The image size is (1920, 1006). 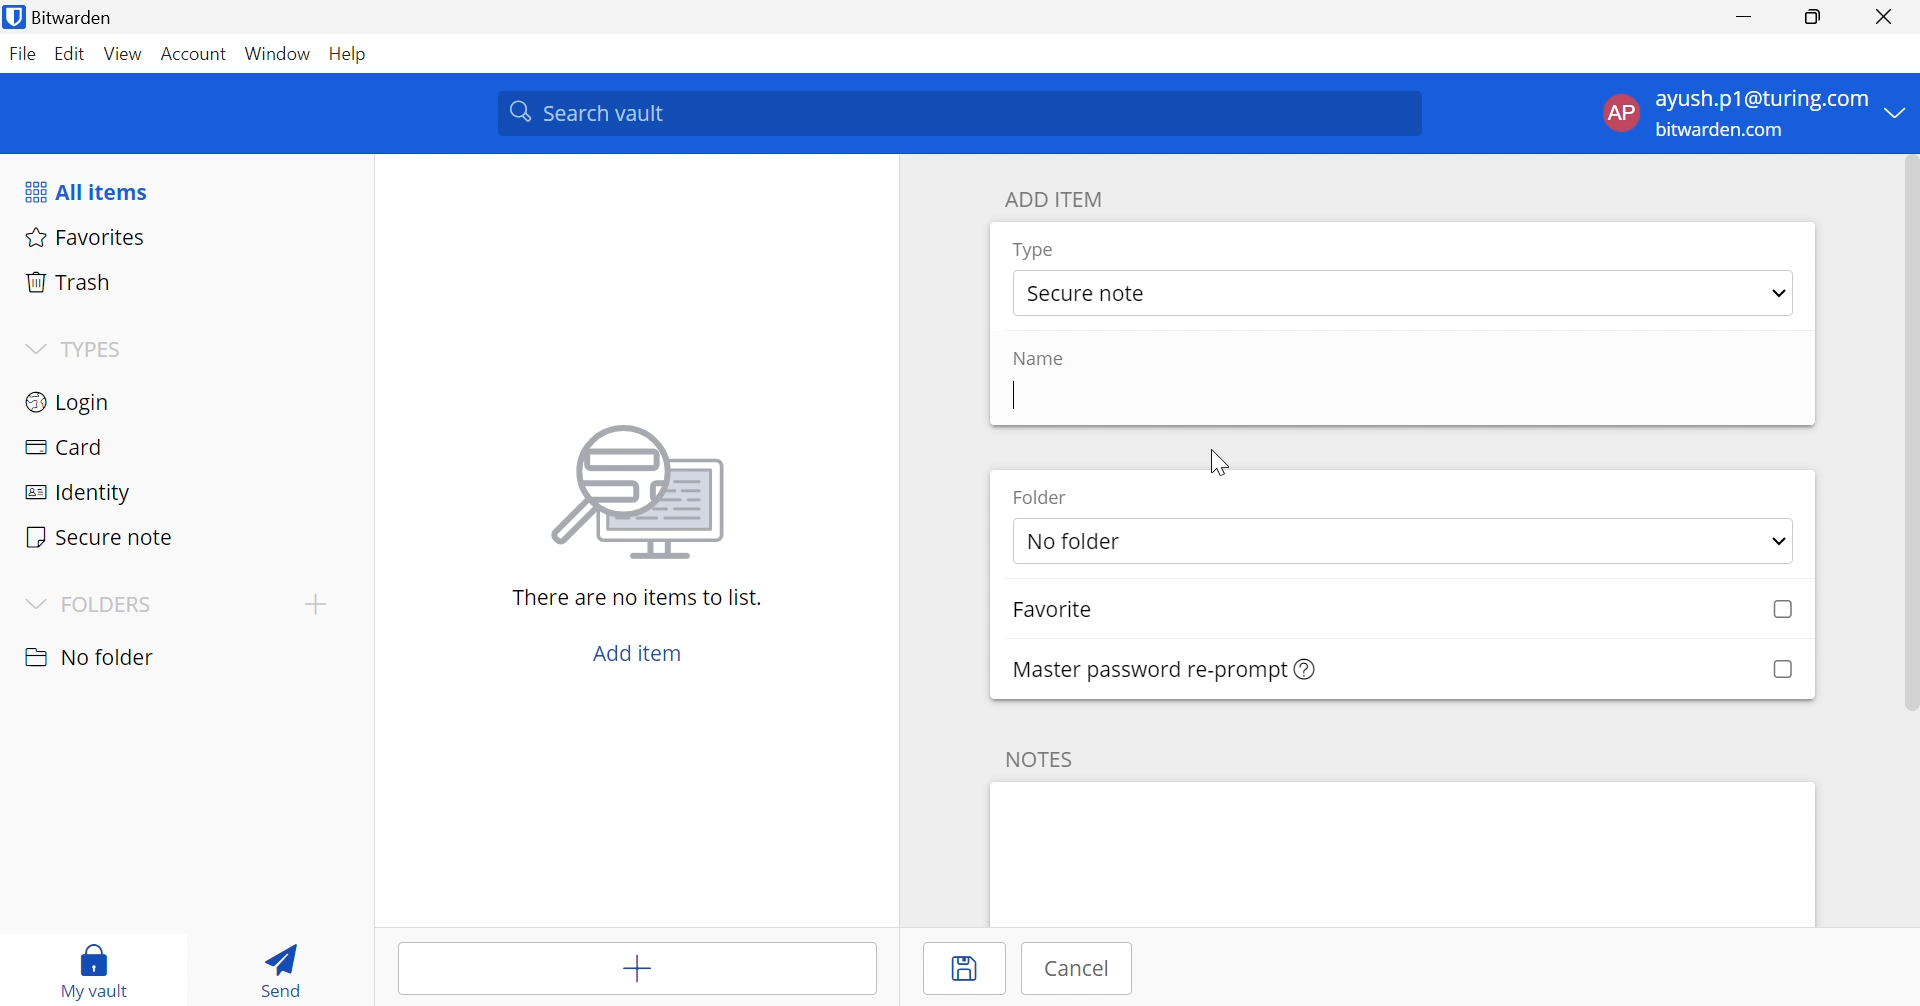 I want to click on Cancel, so click(x=1071, y=971).